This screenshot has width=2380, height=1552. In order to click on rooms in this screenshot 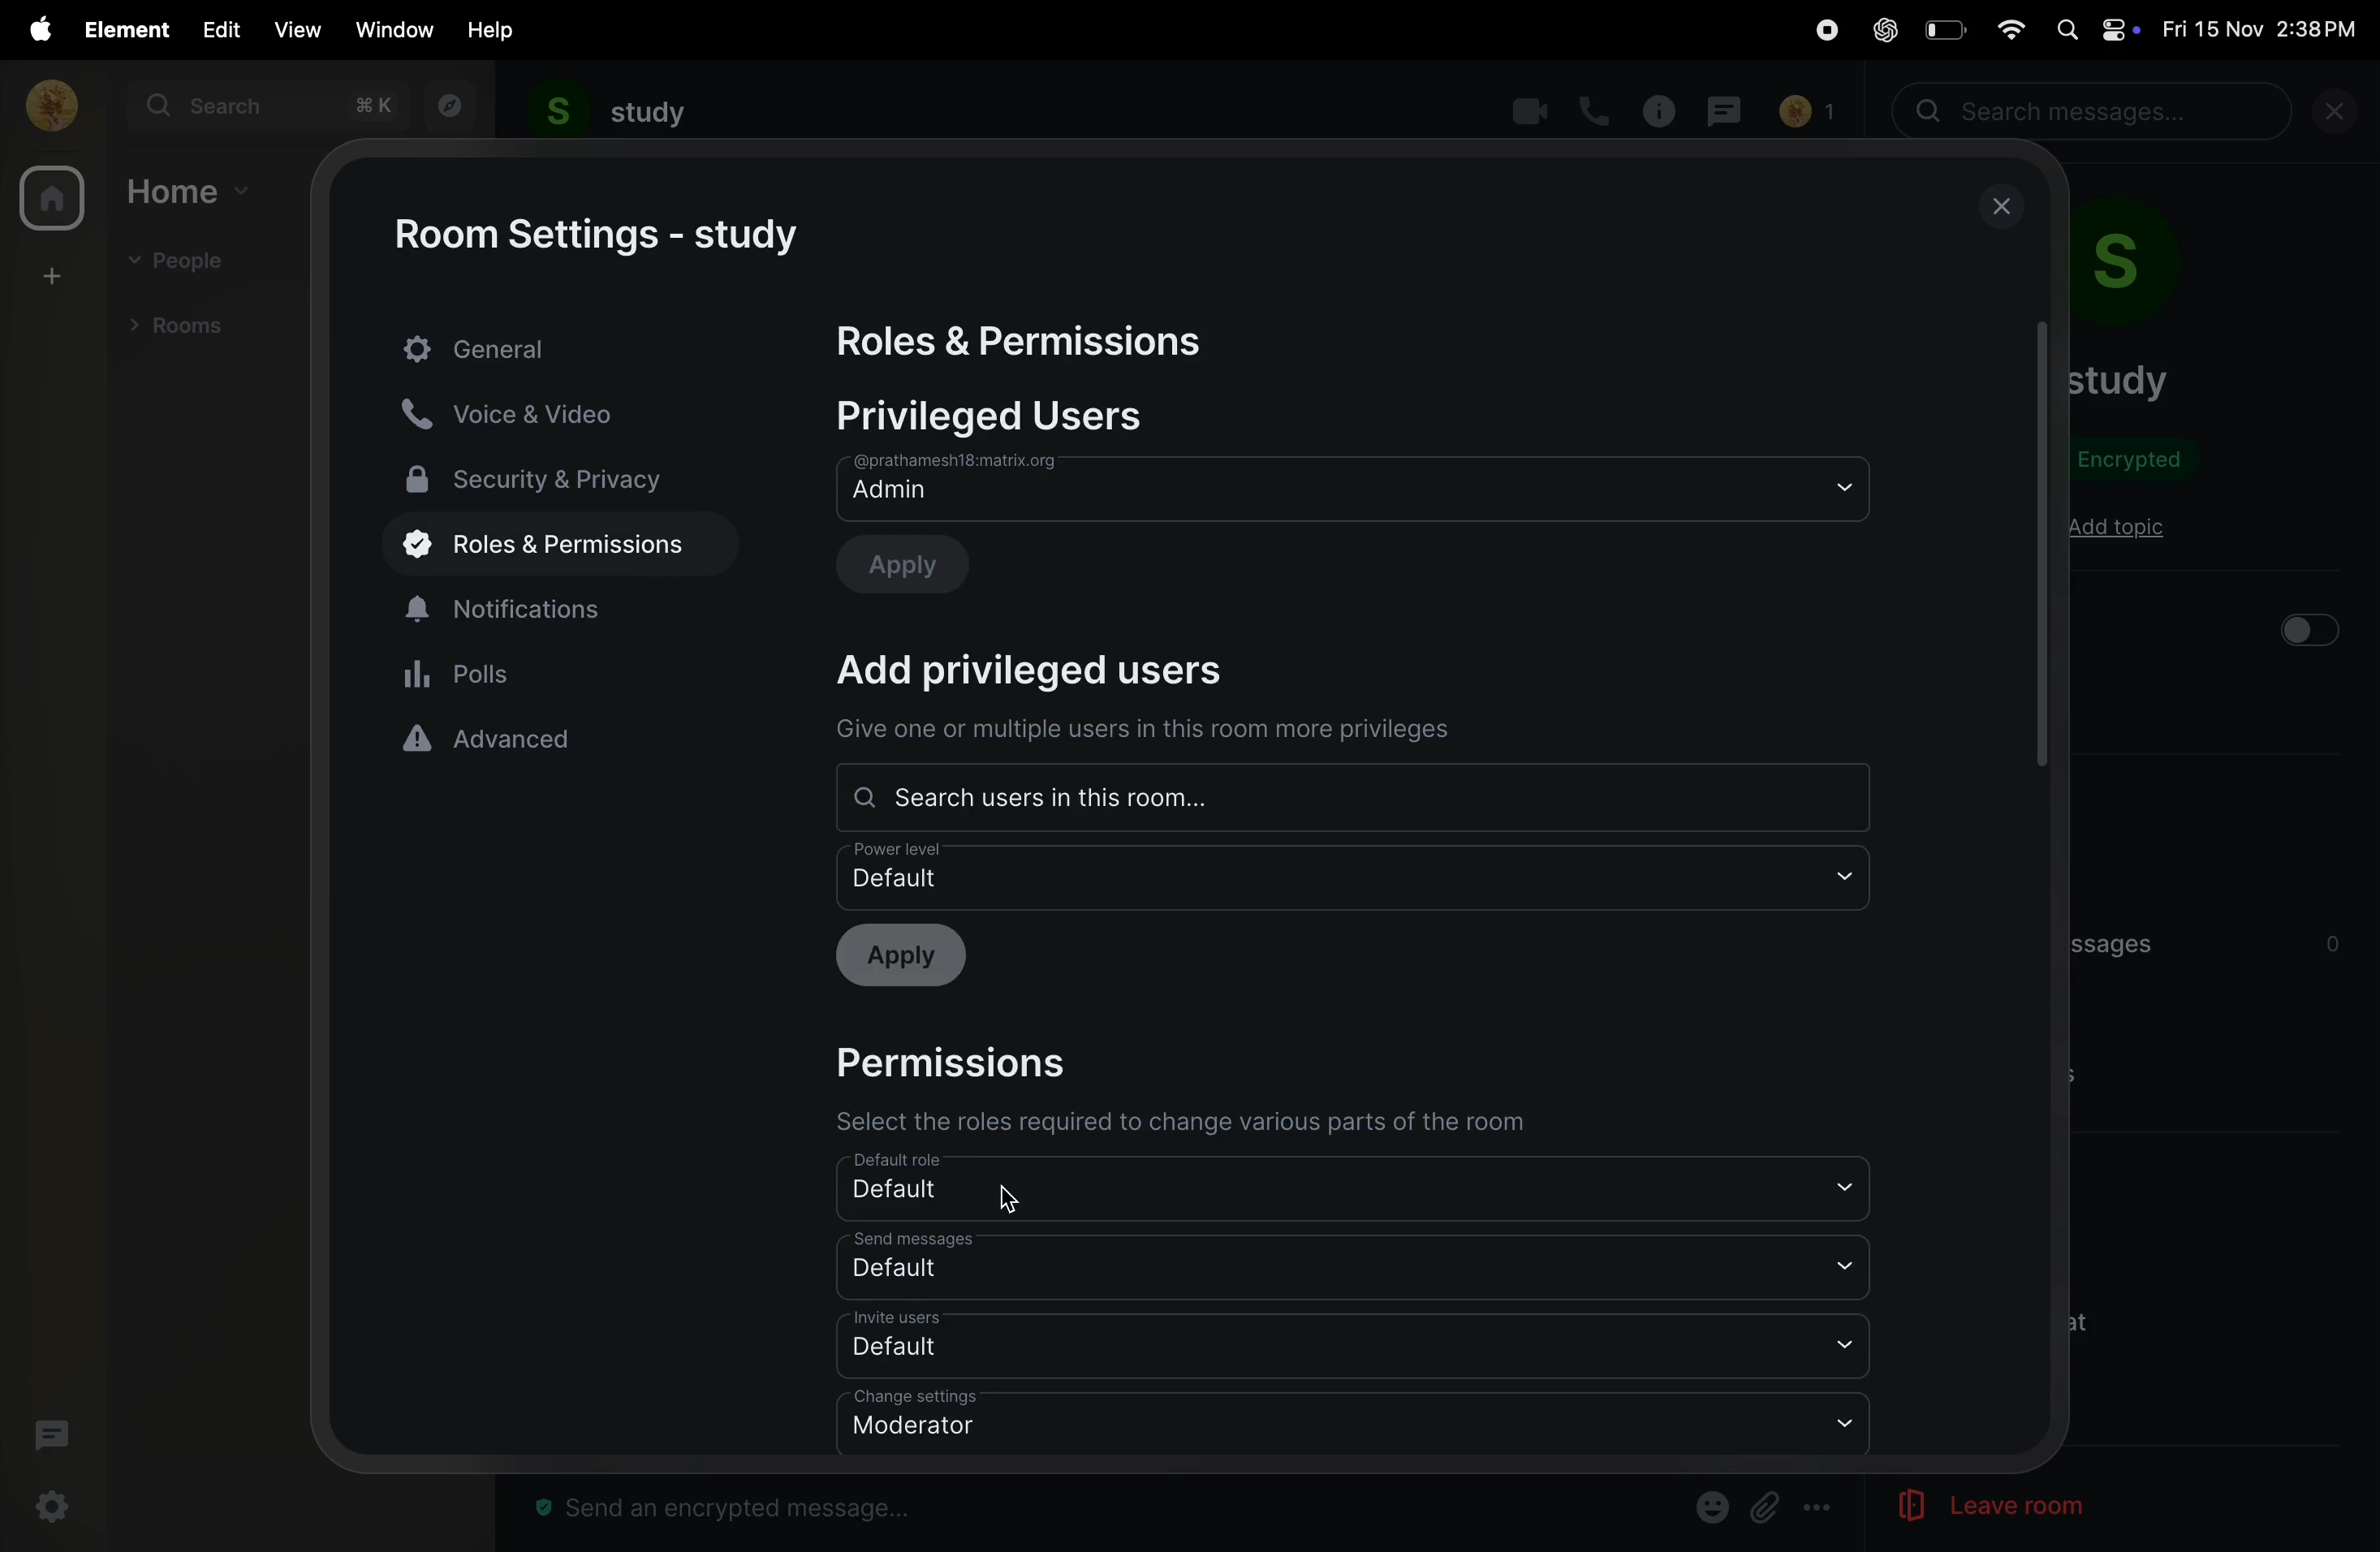, I will do `click(186, 323)`.